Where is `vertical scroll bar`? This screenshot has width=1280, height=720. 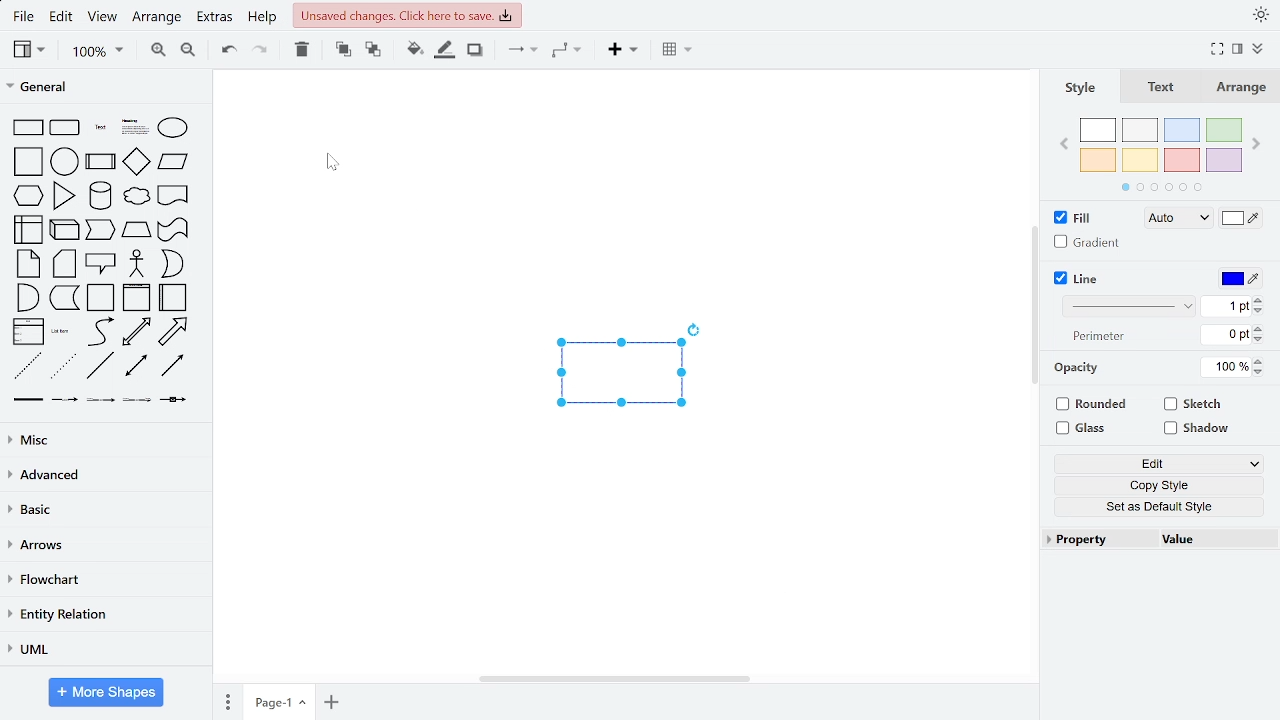 vertical scroll bar is located at coordinates (1038, 299).